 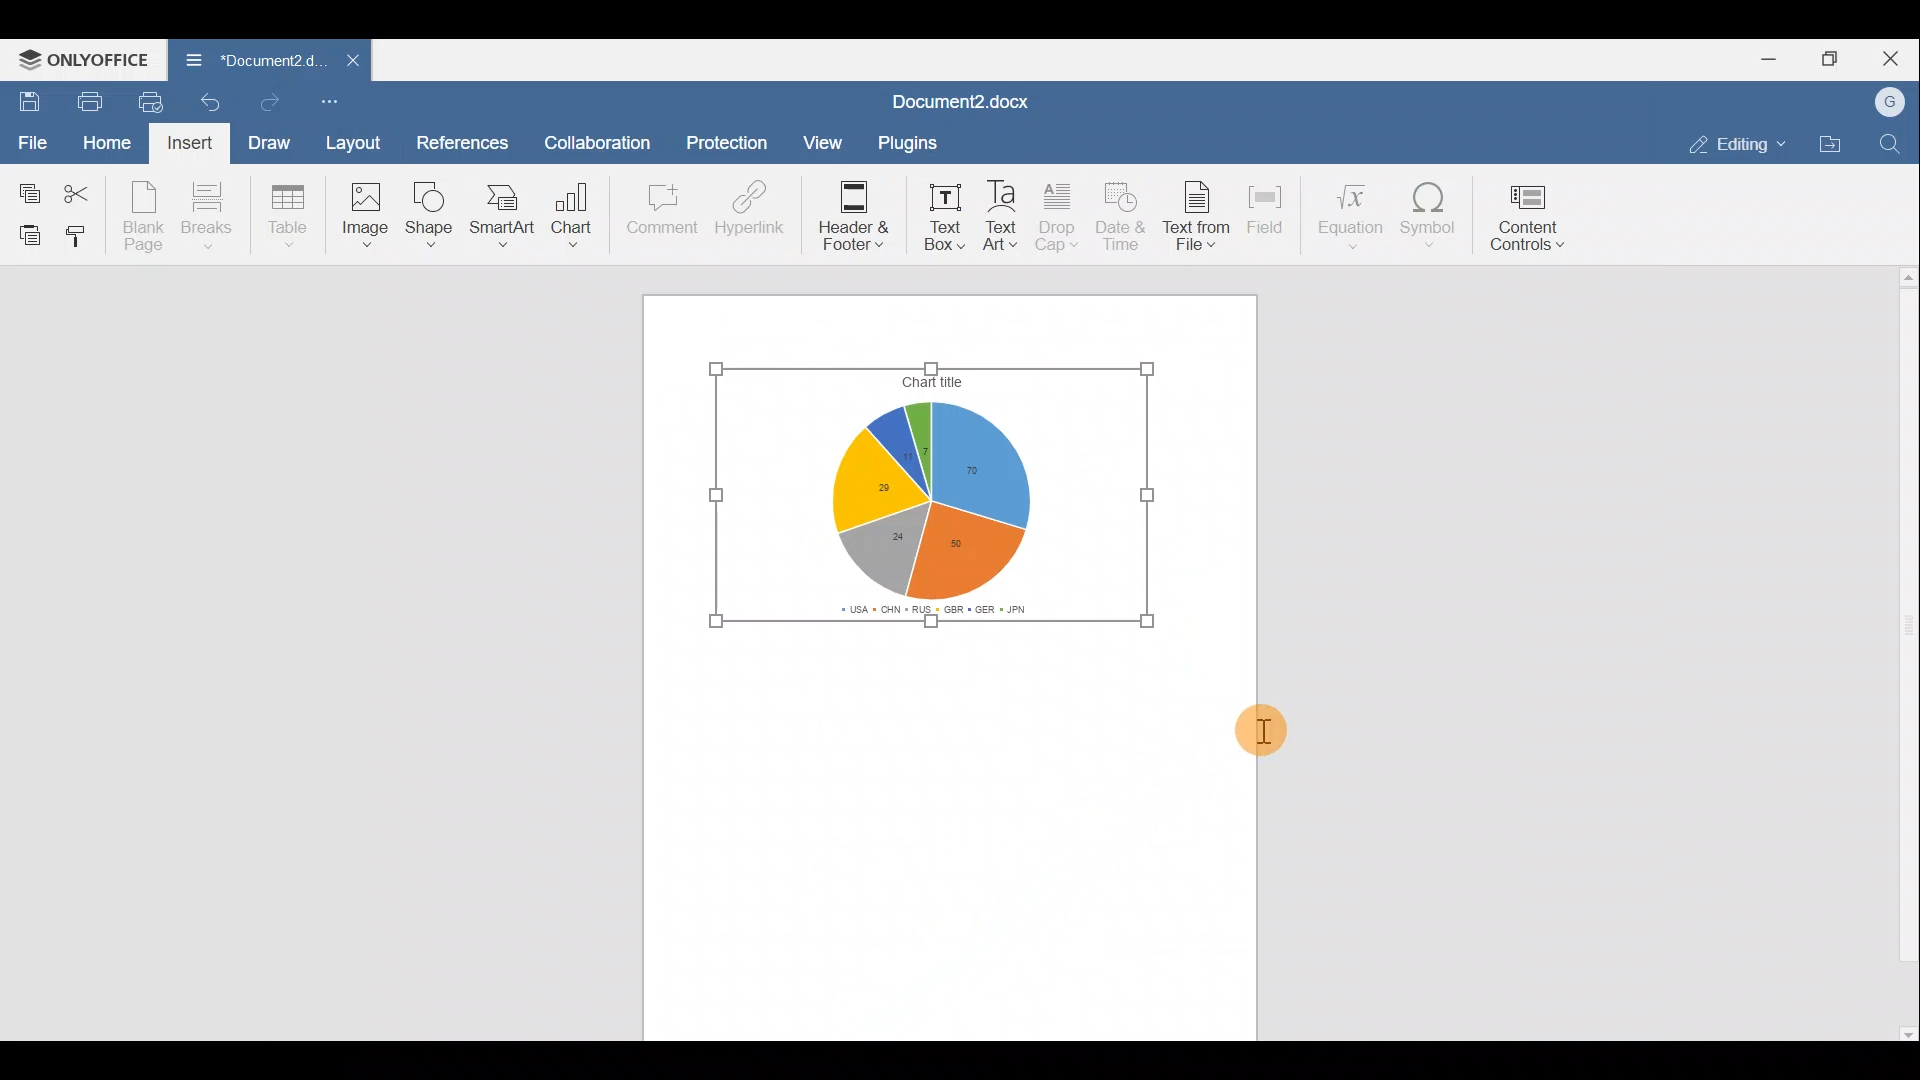 I want to click on Document name, so click(x=973, y=99).